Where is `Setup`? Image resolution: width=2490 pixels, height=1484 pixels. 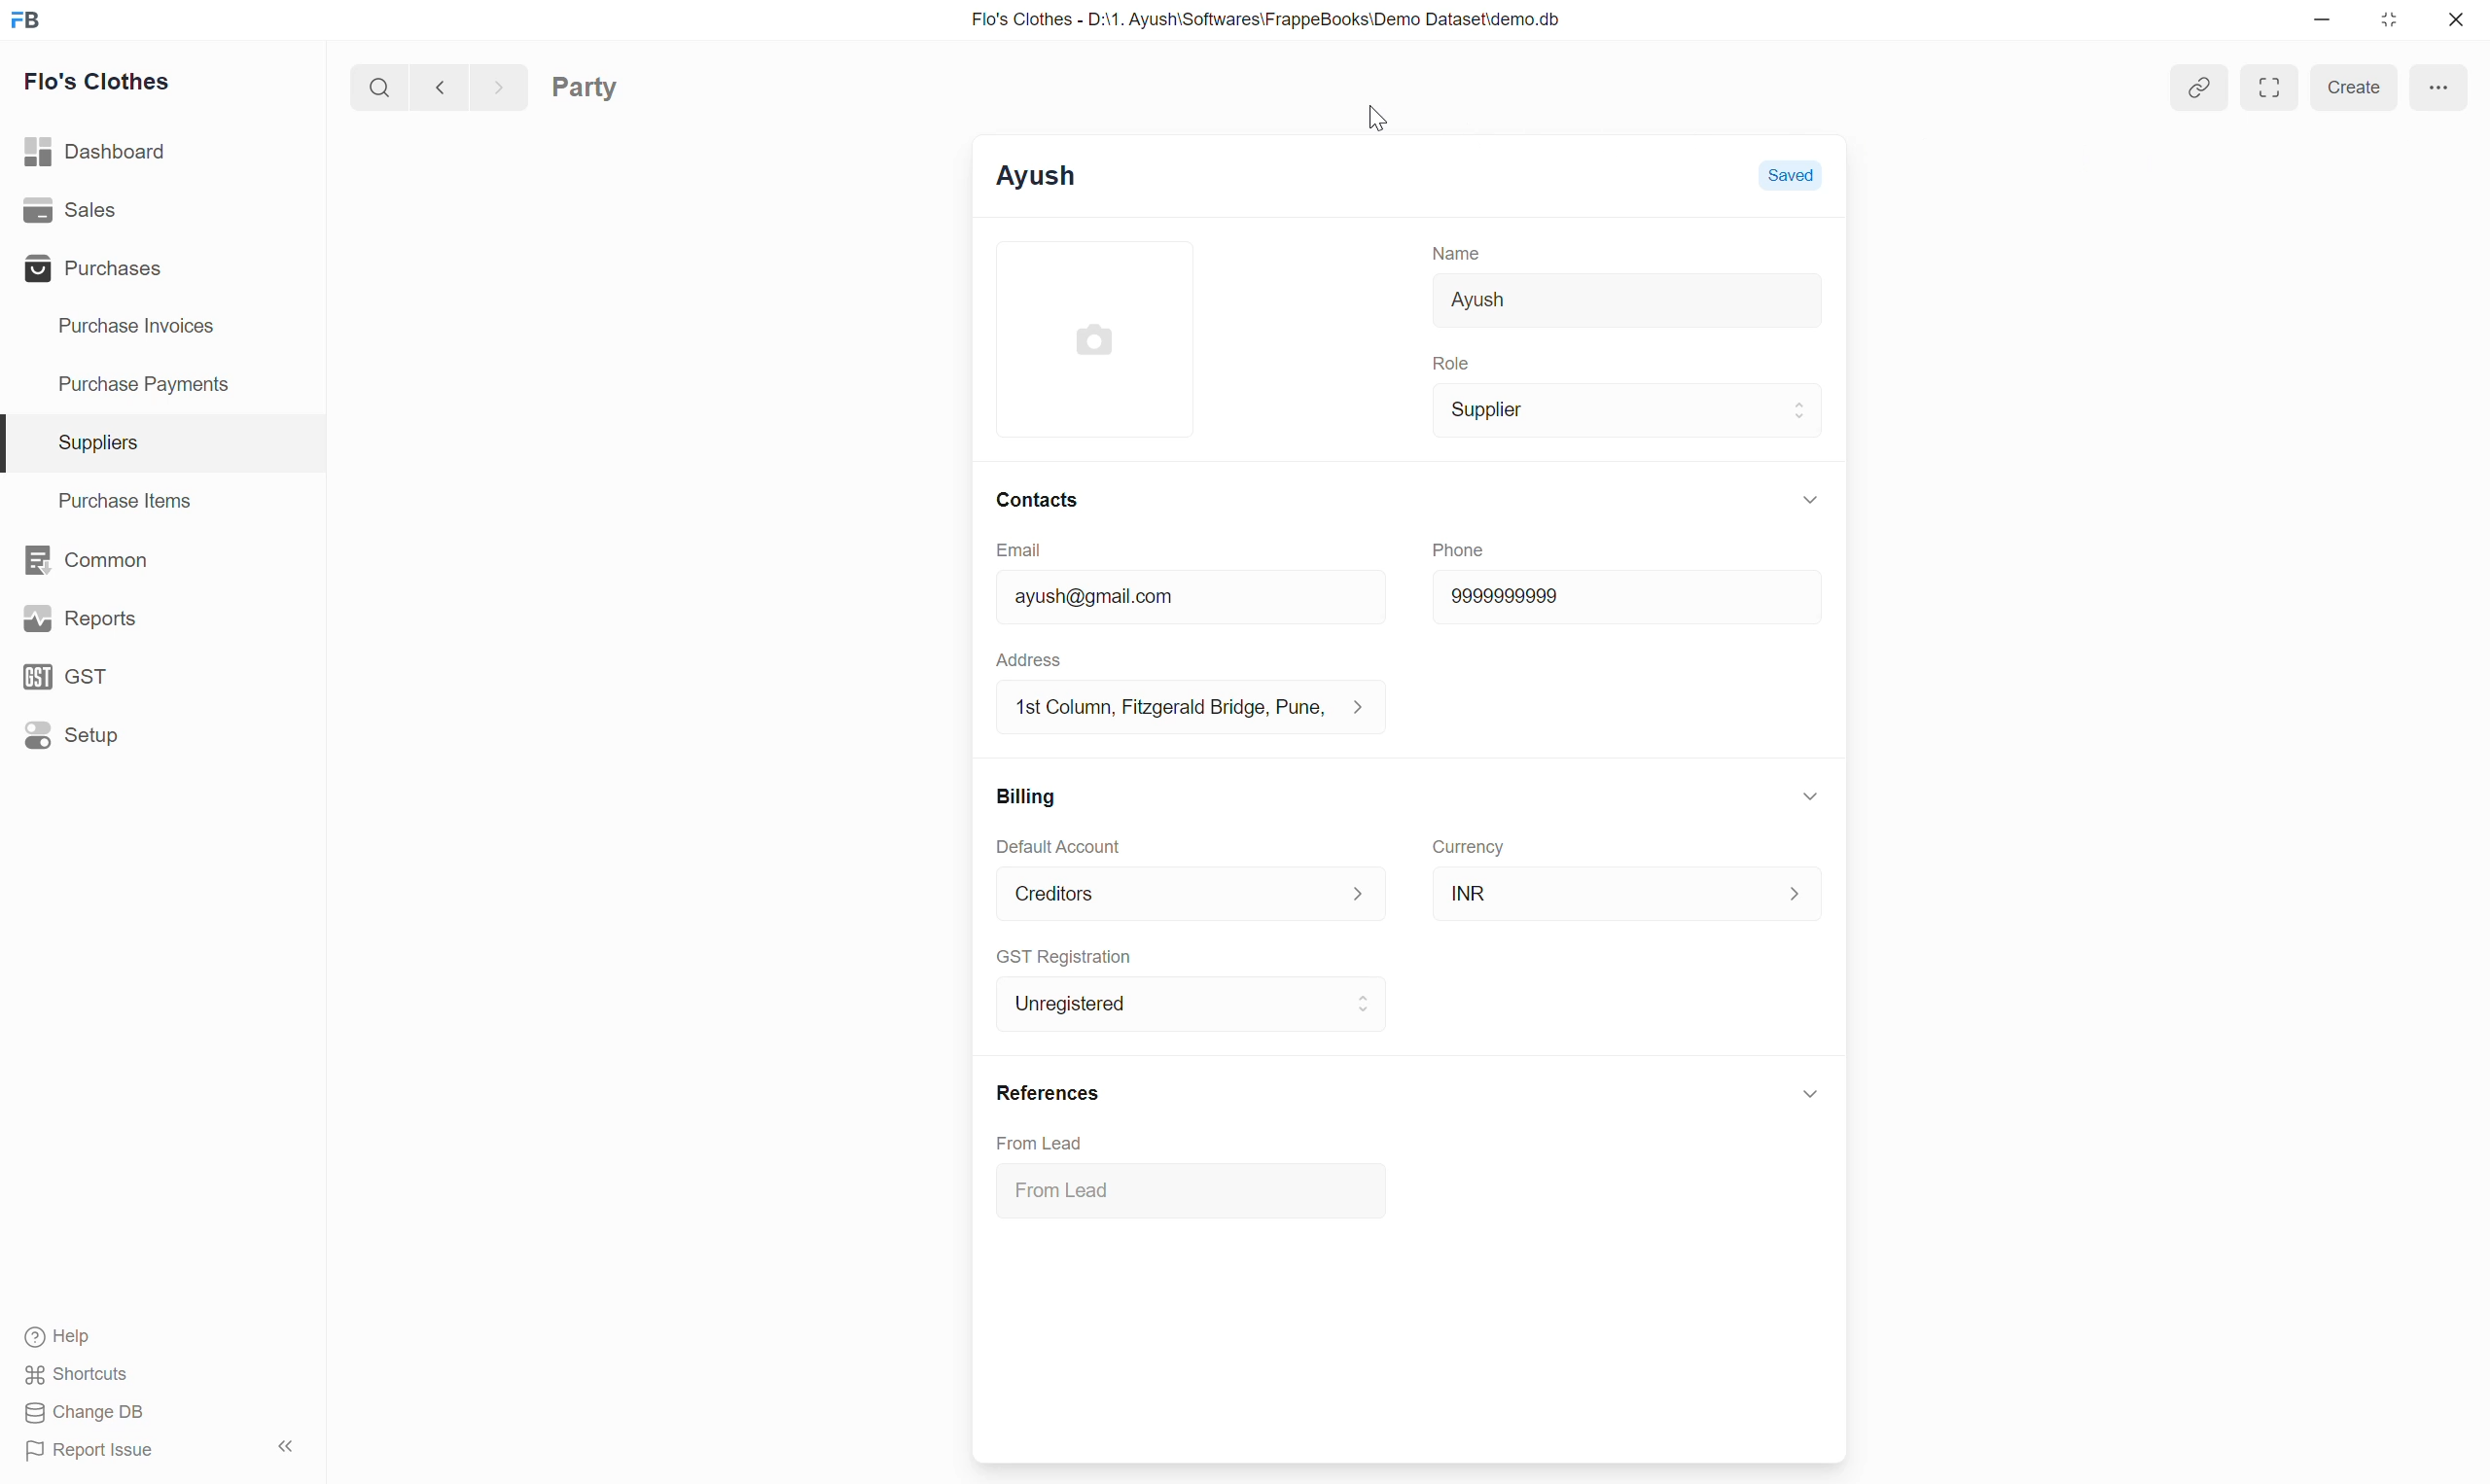
Setup is located at coordinates (161, 735).